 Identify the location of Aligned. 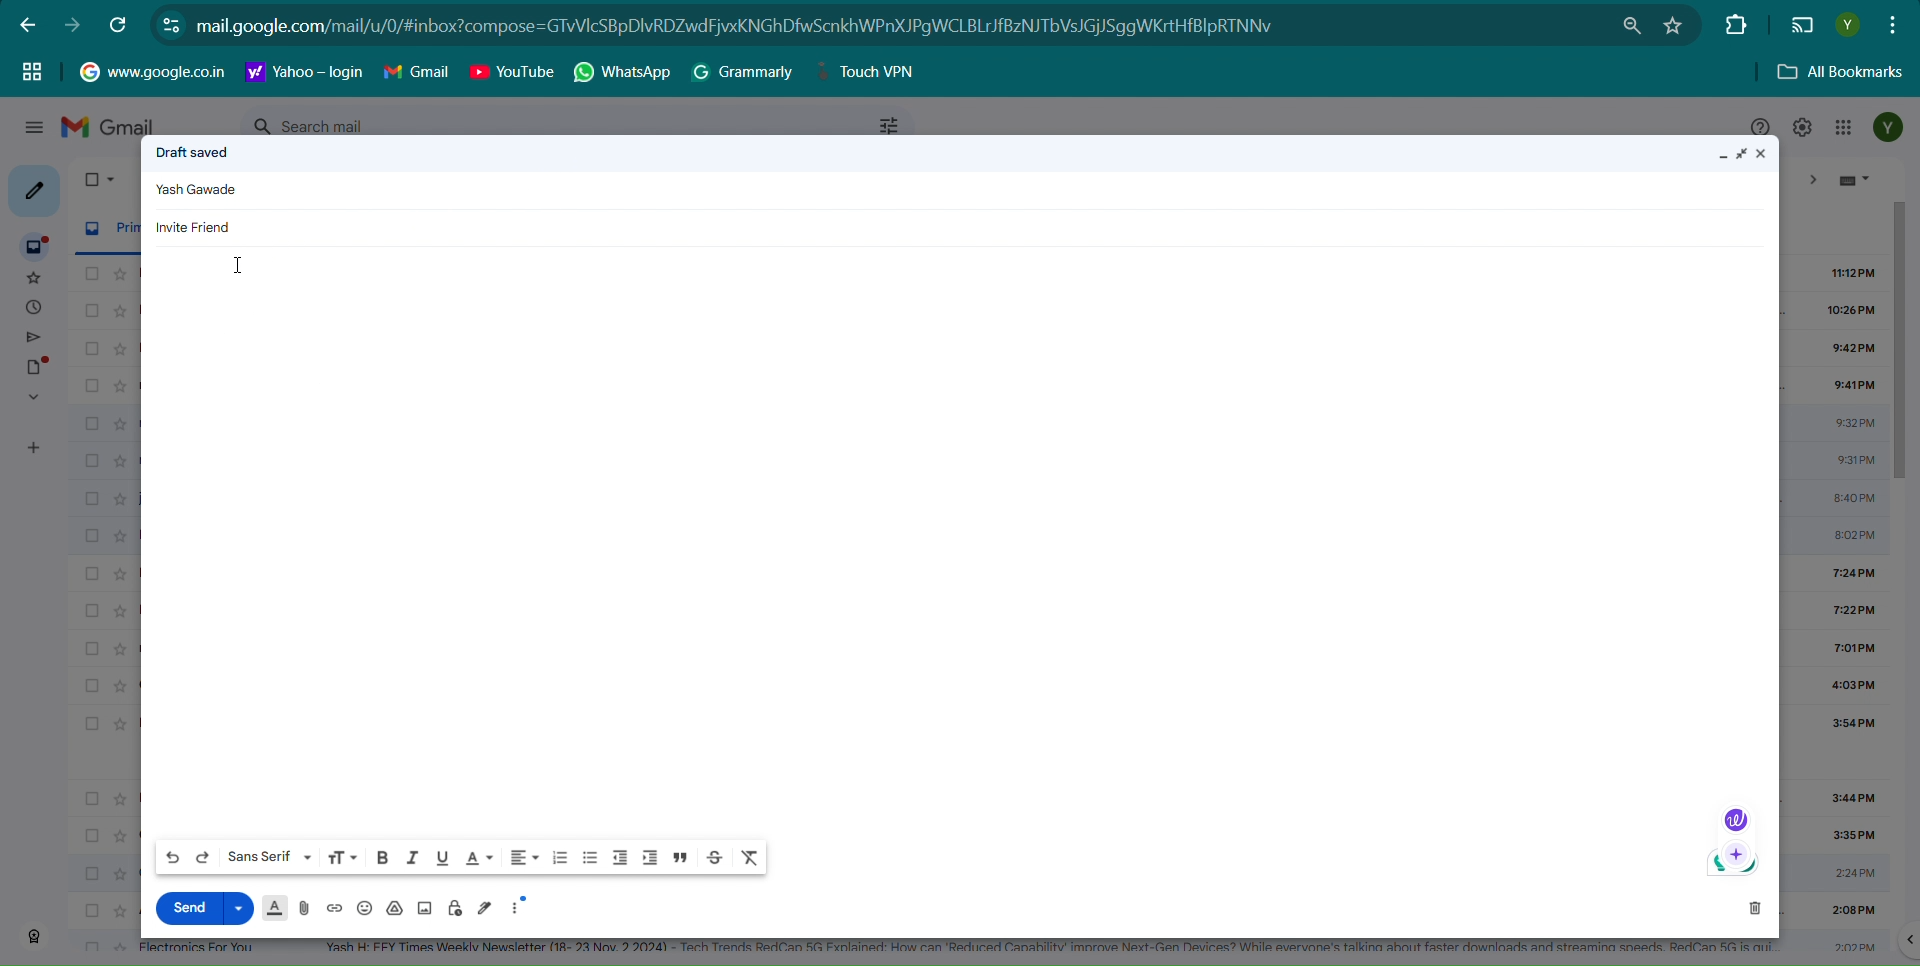
(524, 858).